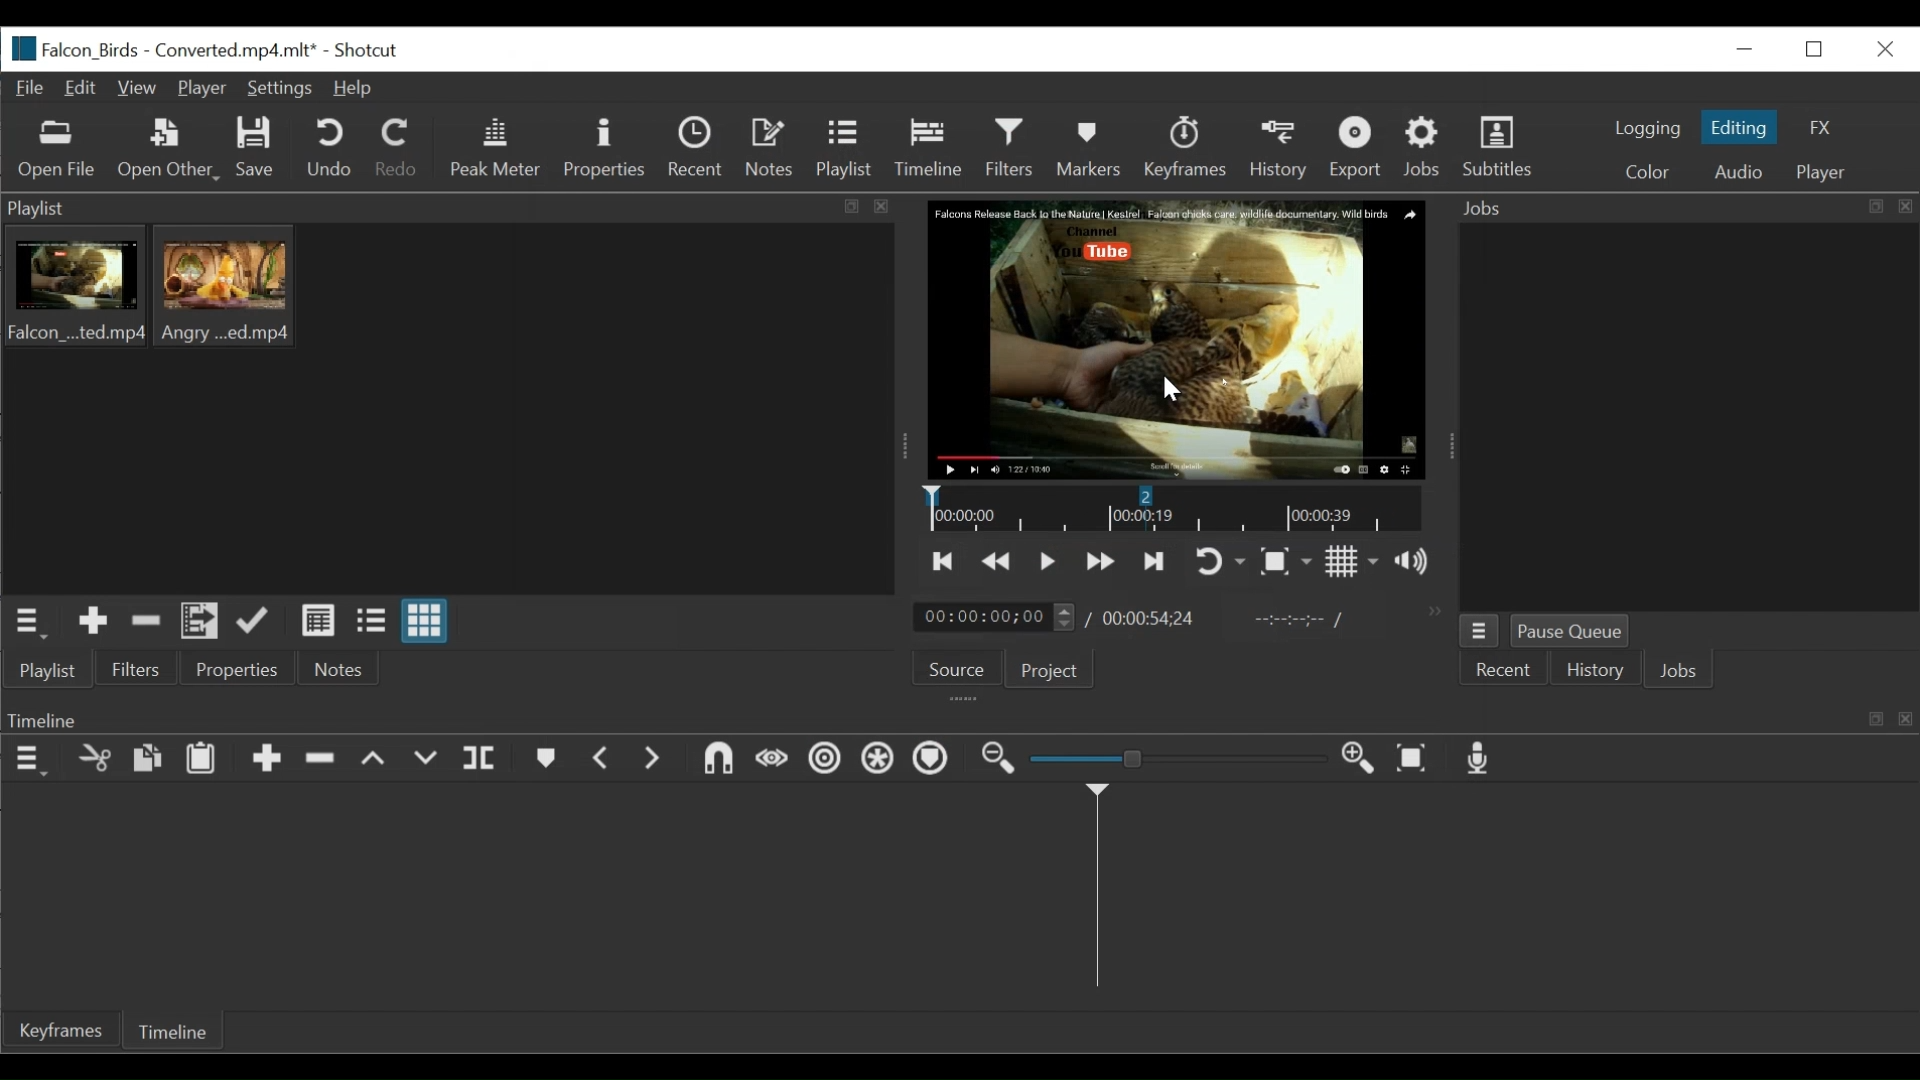  I want to click on Paste, so click(201, 760).